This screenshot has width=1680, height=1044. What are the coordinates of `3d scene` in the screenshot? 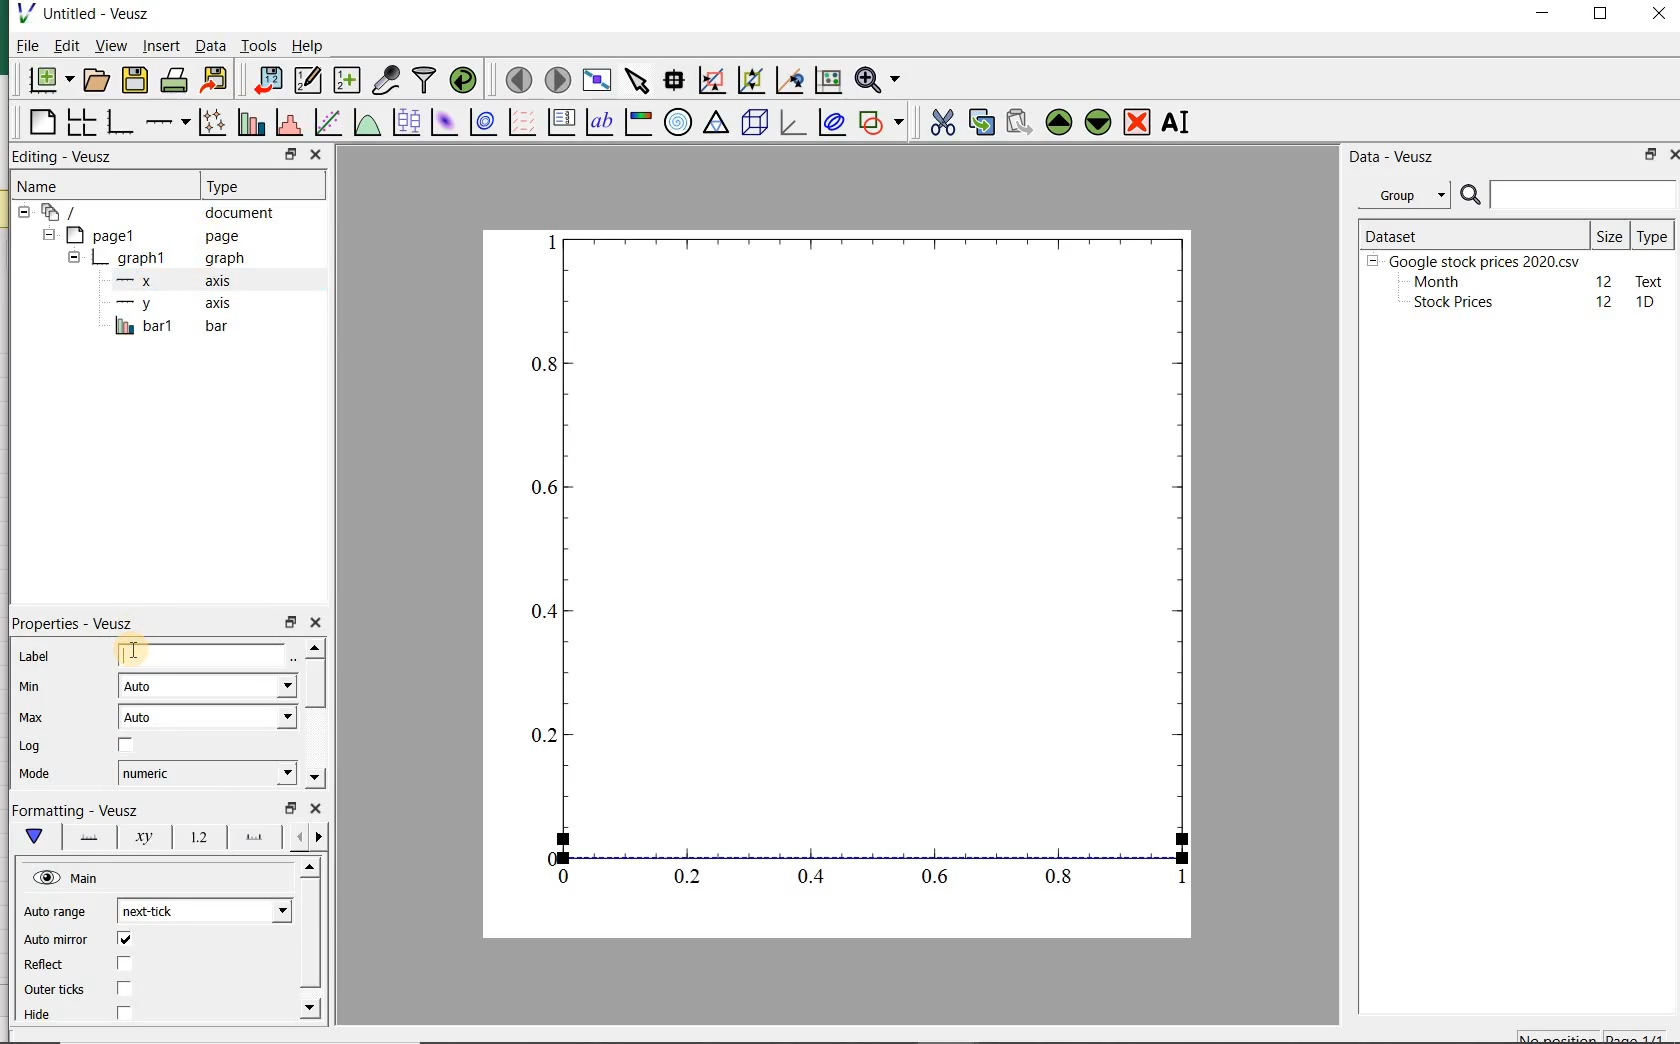 It's located at (755, 124).